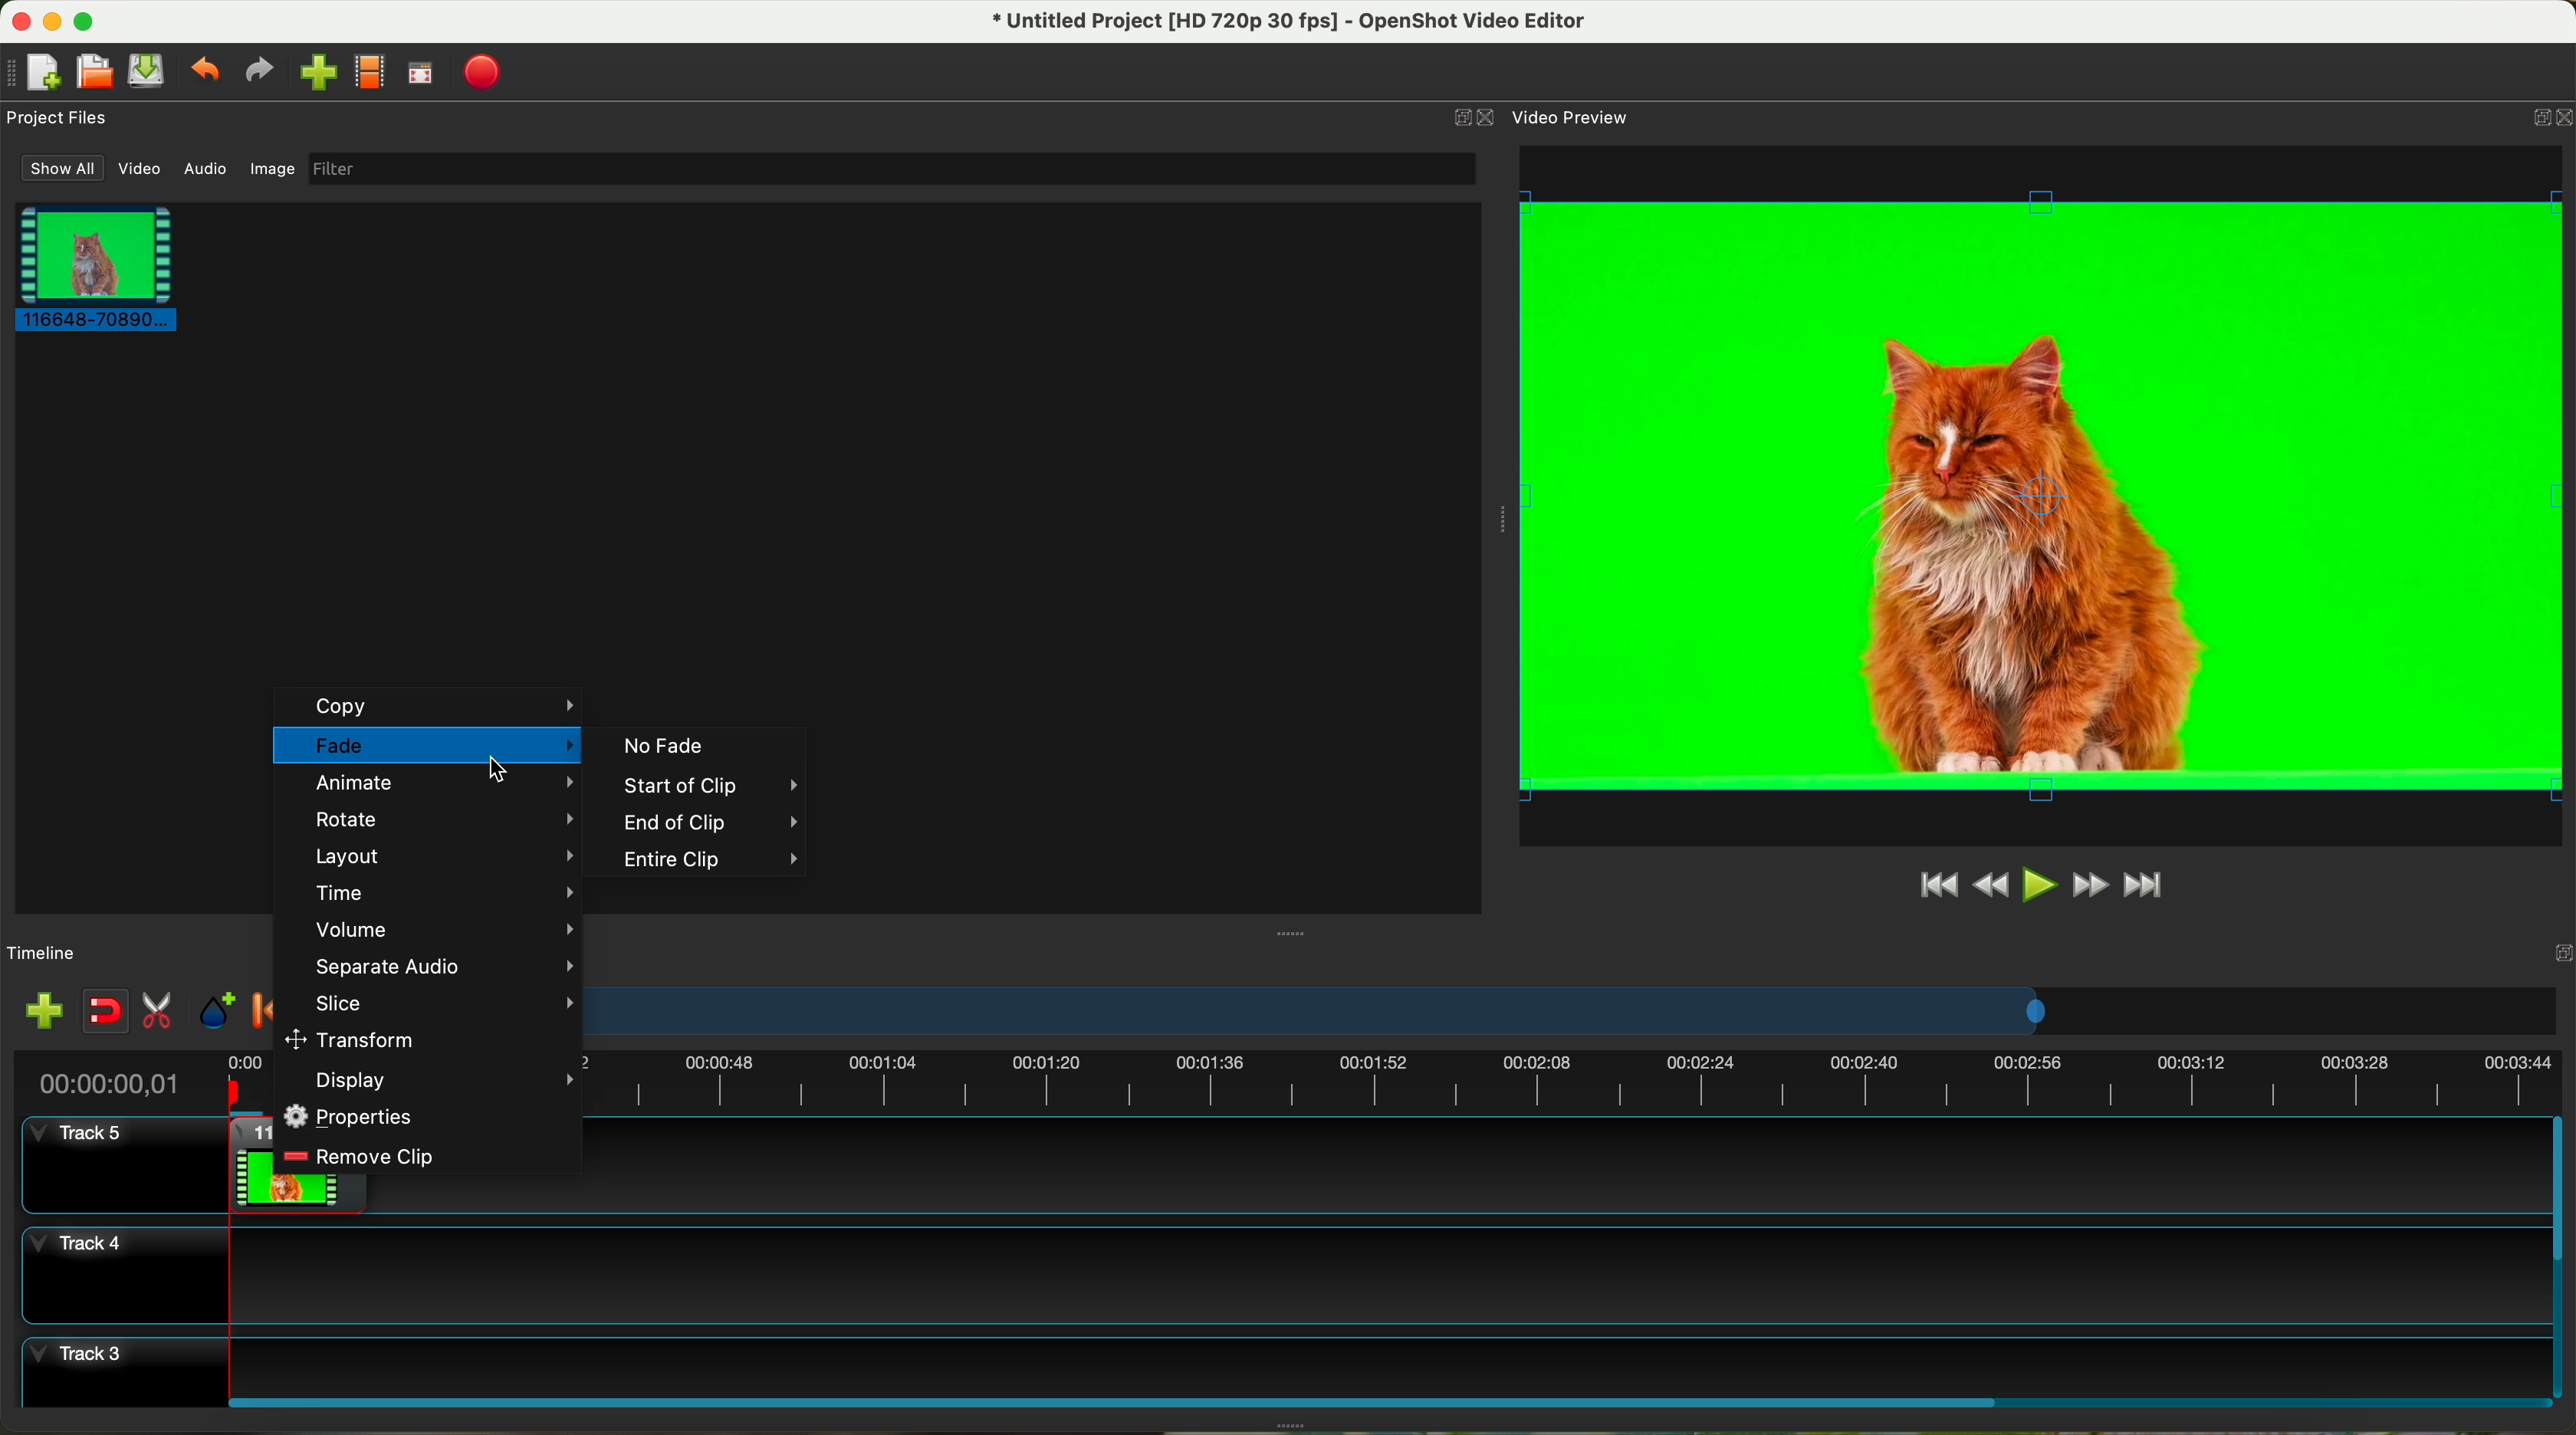  What do you see at coordinates (103, 1083) in the screenshot?
I see `time` at bounding box center [103, 1083].